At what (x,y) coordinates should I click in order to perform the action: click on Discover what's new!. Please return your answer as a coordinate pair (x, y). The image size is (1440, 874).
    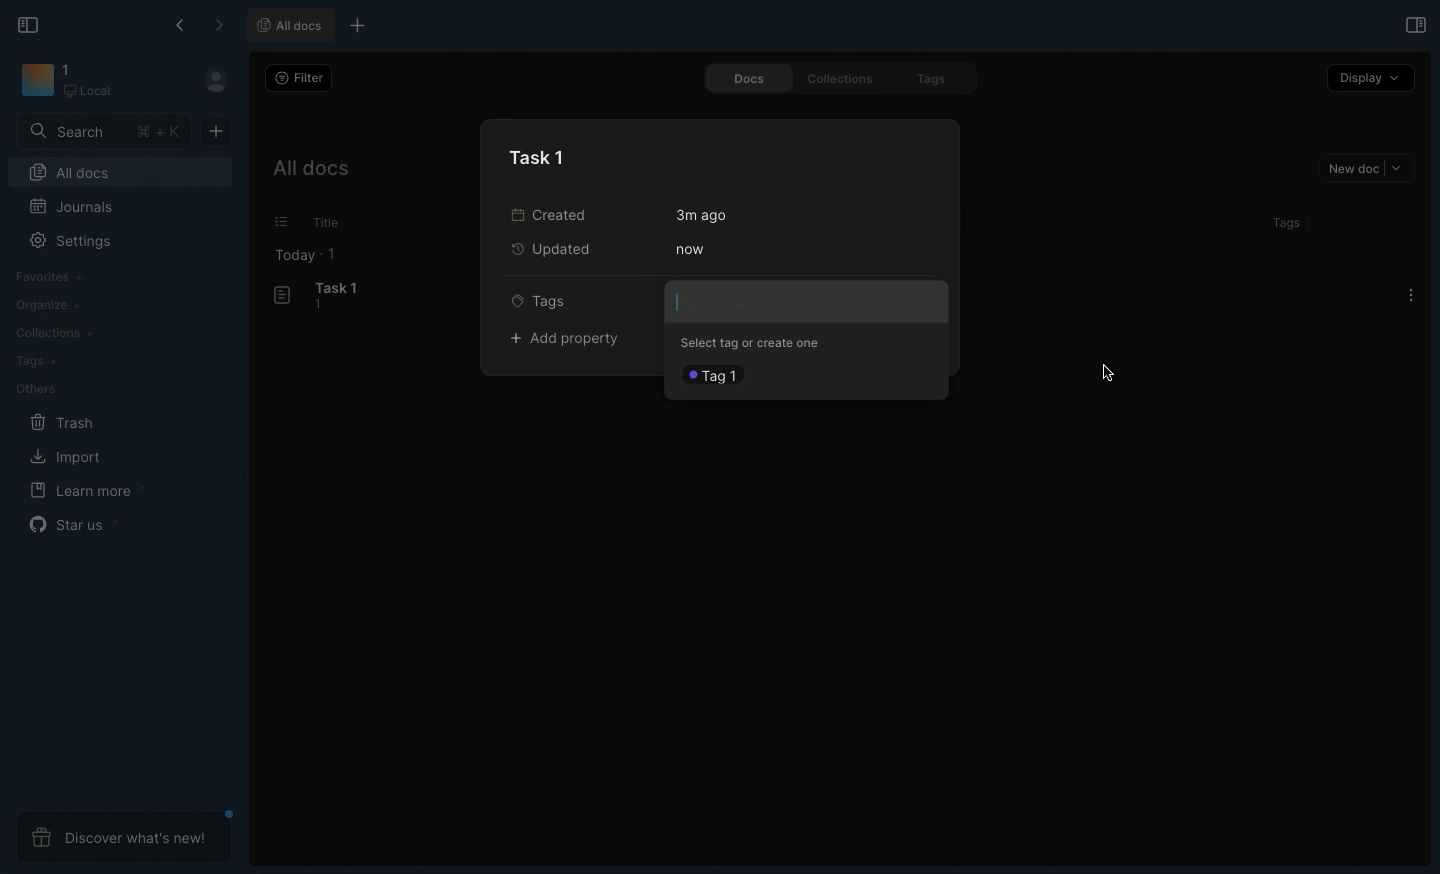
    Looking at the image, I should click on (126, 837).